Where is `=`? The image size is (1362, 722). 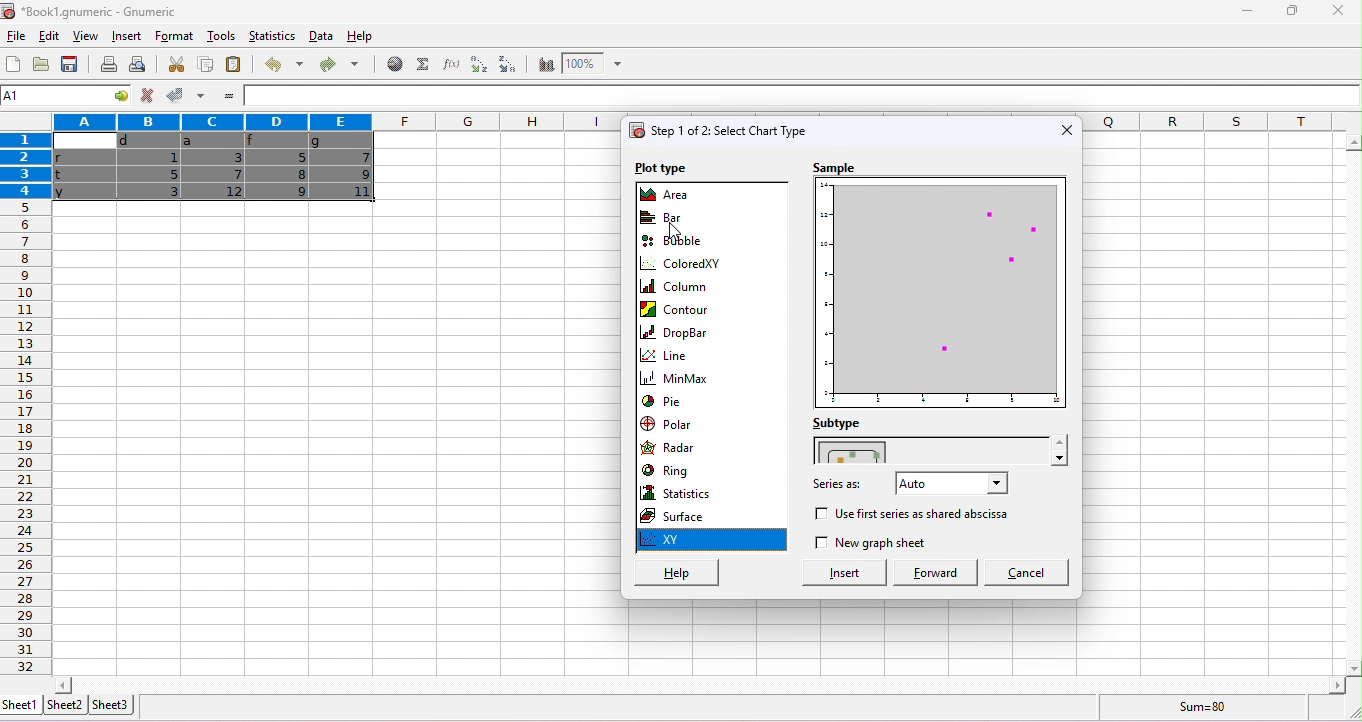
= is located at coordinates (231, 96).